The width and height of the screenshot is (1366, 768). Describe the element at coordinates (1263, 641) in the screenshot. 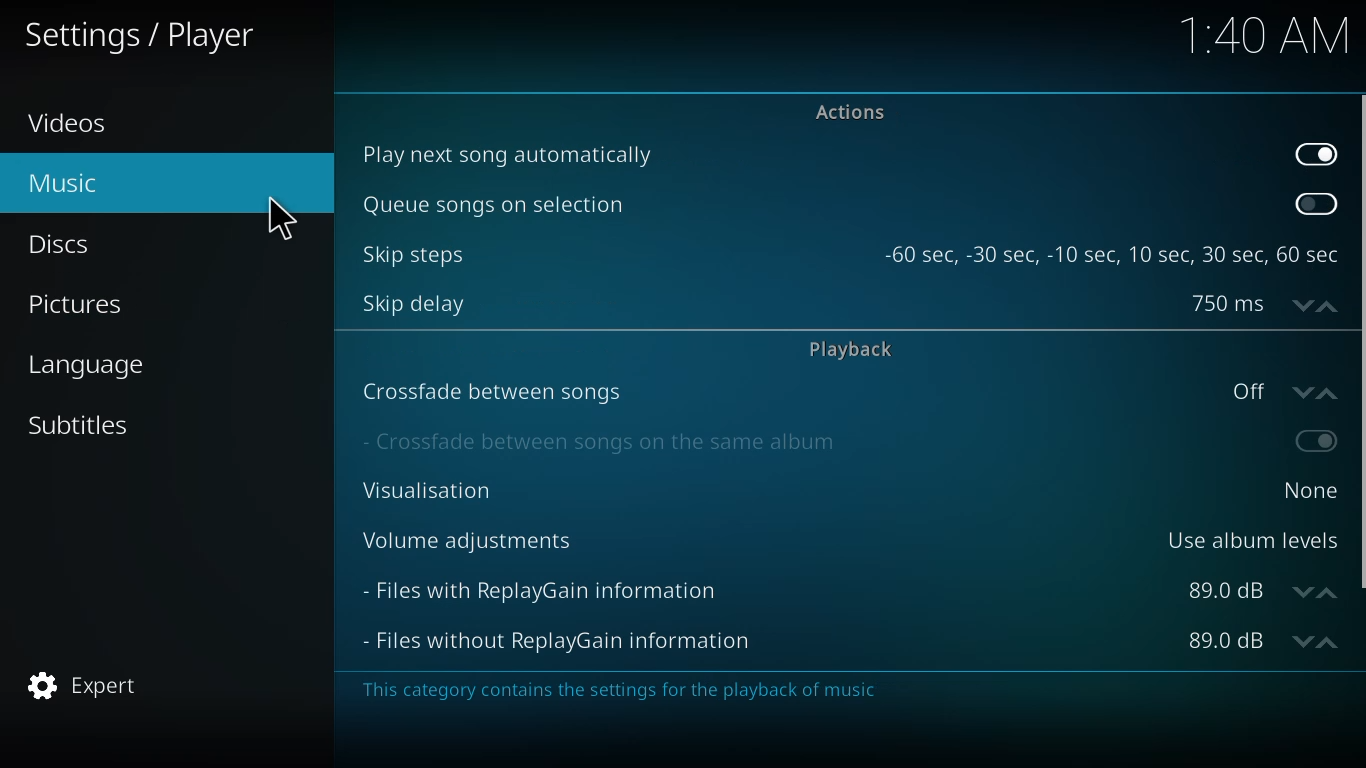

I see `db` at that location.